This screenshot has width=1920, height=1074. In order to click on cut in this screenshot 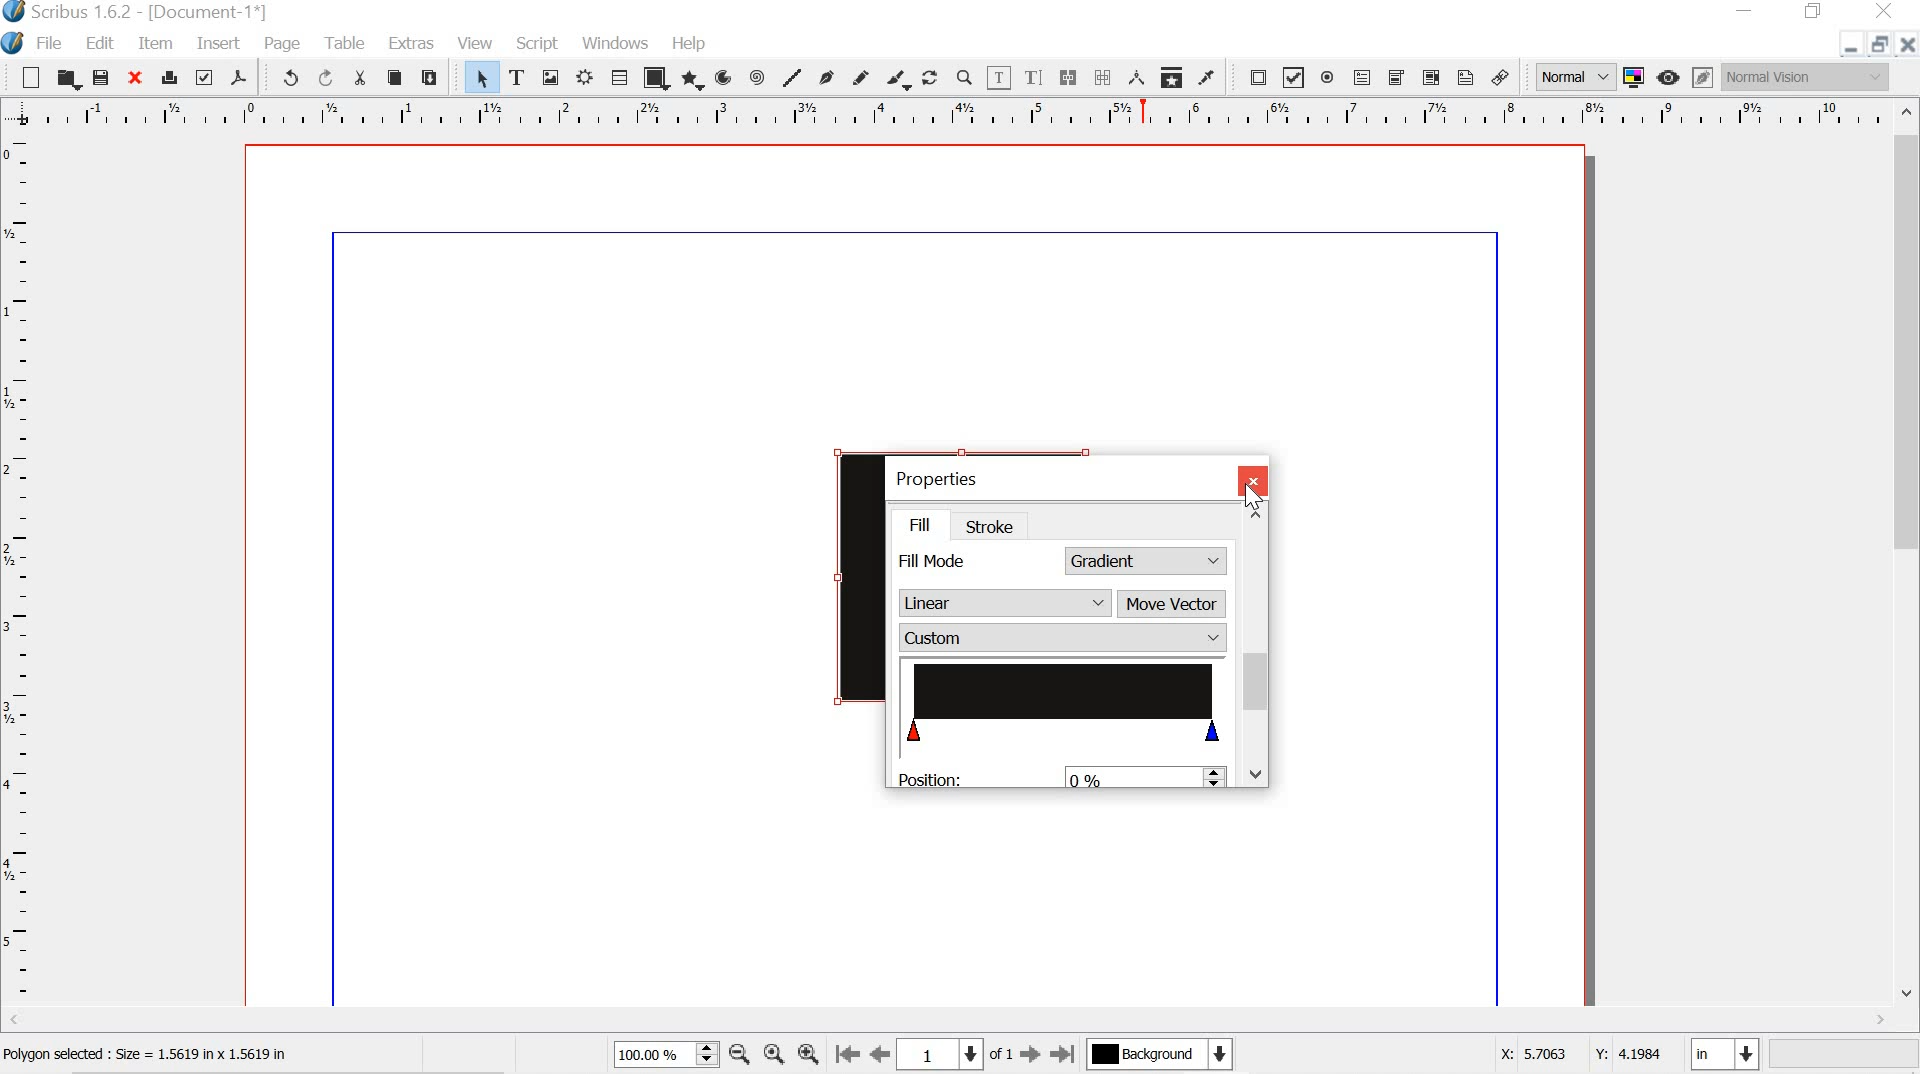, I will do `click(362, 78)`.